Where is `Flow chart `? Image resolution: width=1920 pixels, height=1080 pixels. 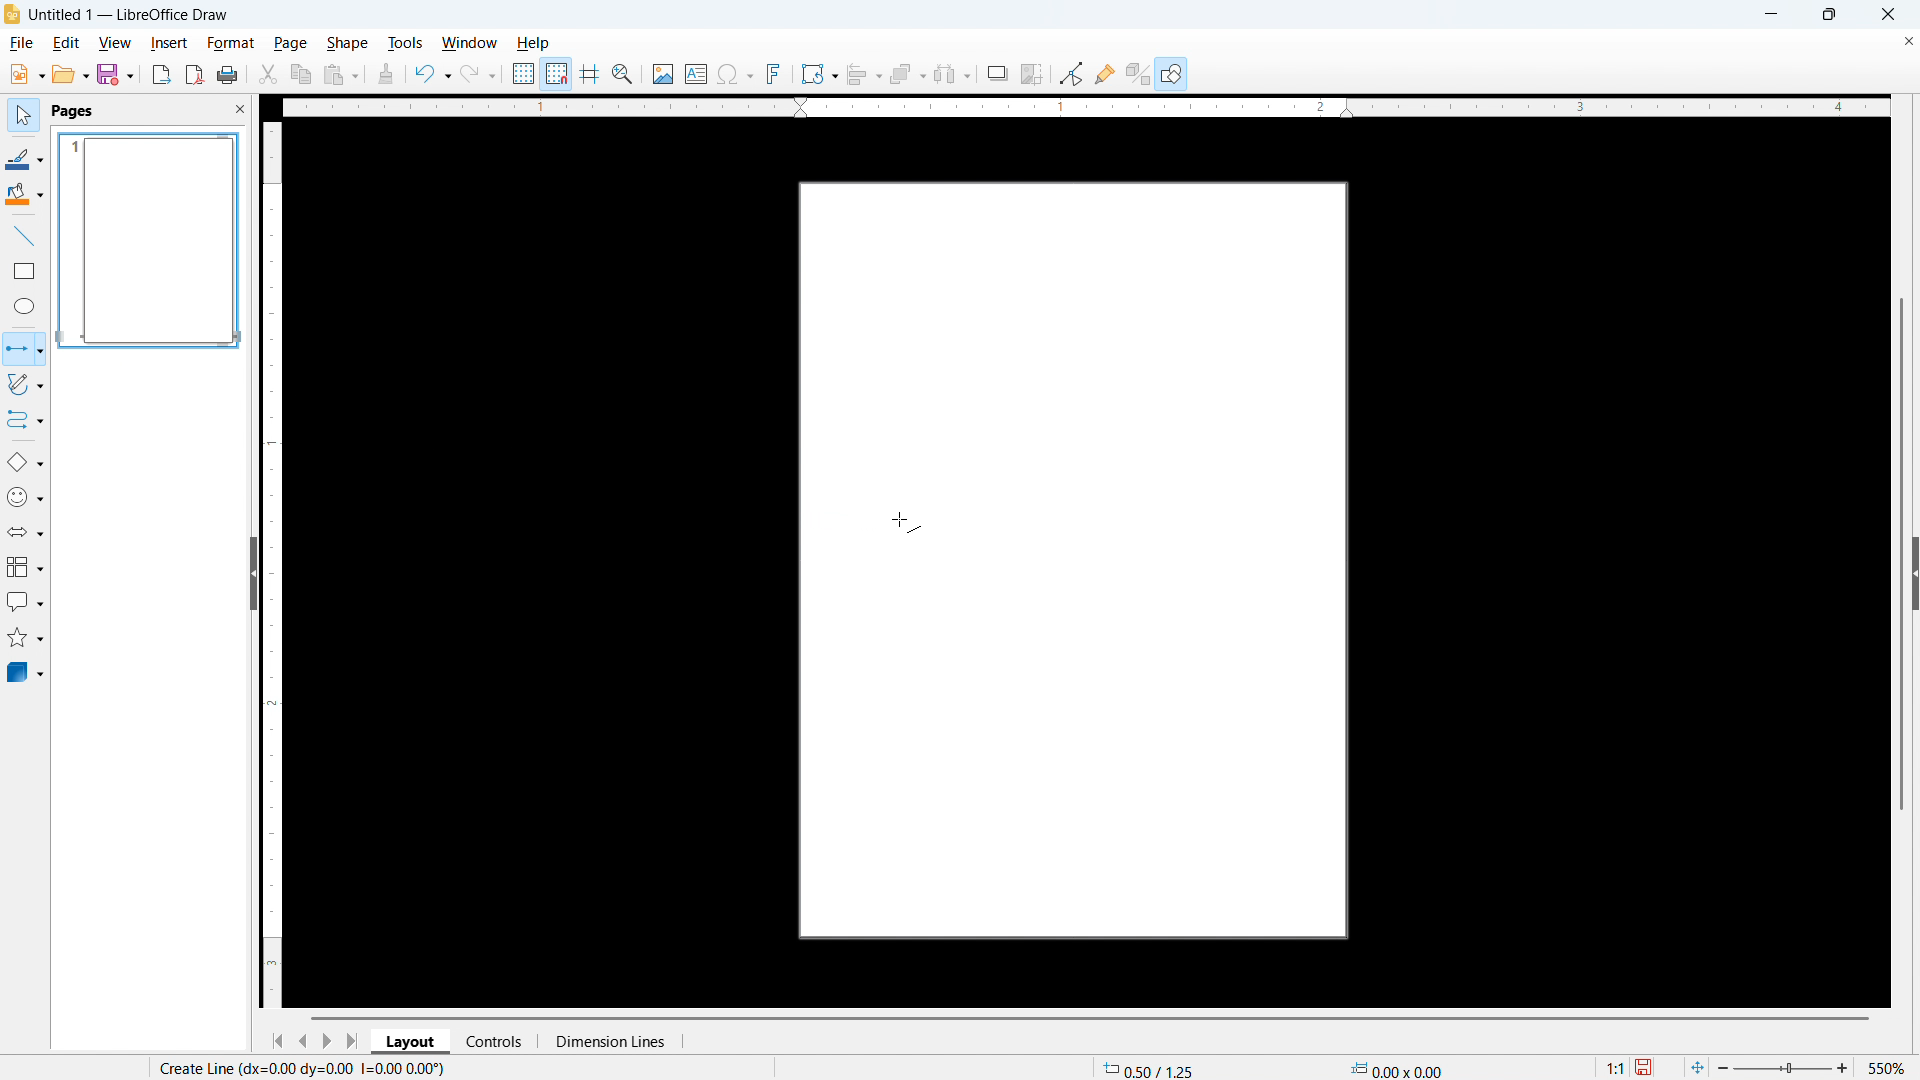 Flow chart  is located at coordinates (25, 567).